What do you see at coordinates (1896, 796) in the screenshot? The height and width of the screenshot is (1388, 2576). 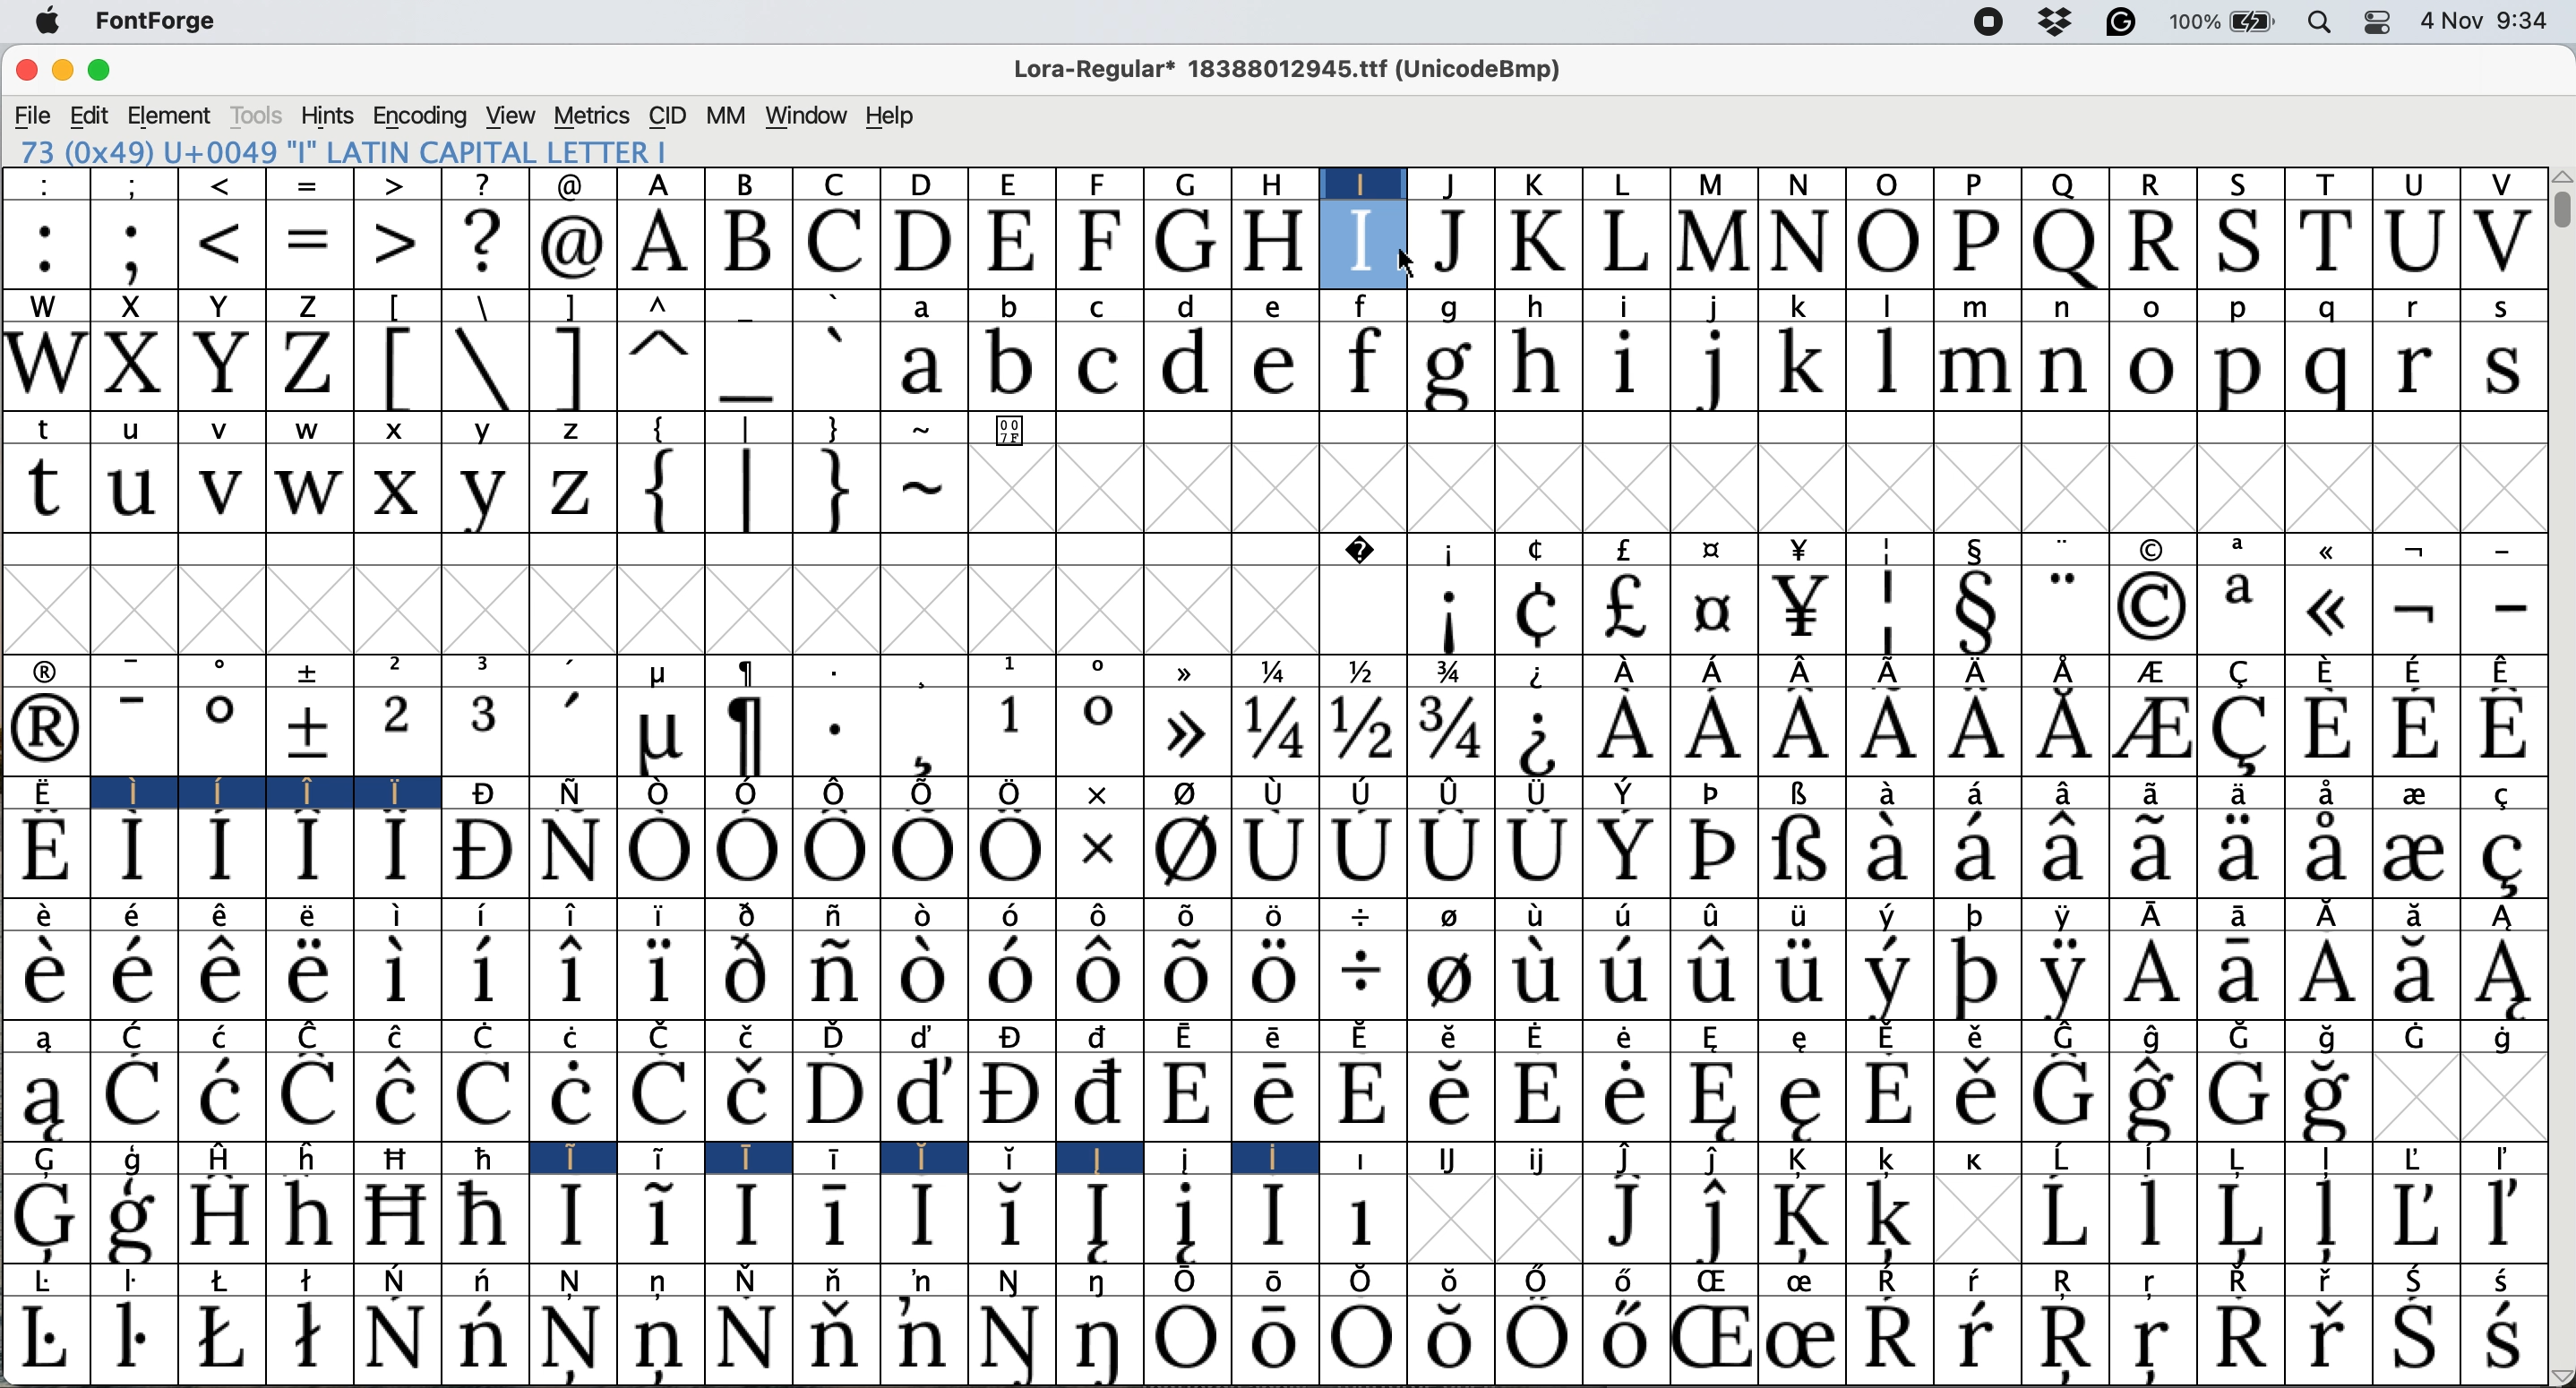 I see `symbol` at bounding box center [1896, 796].